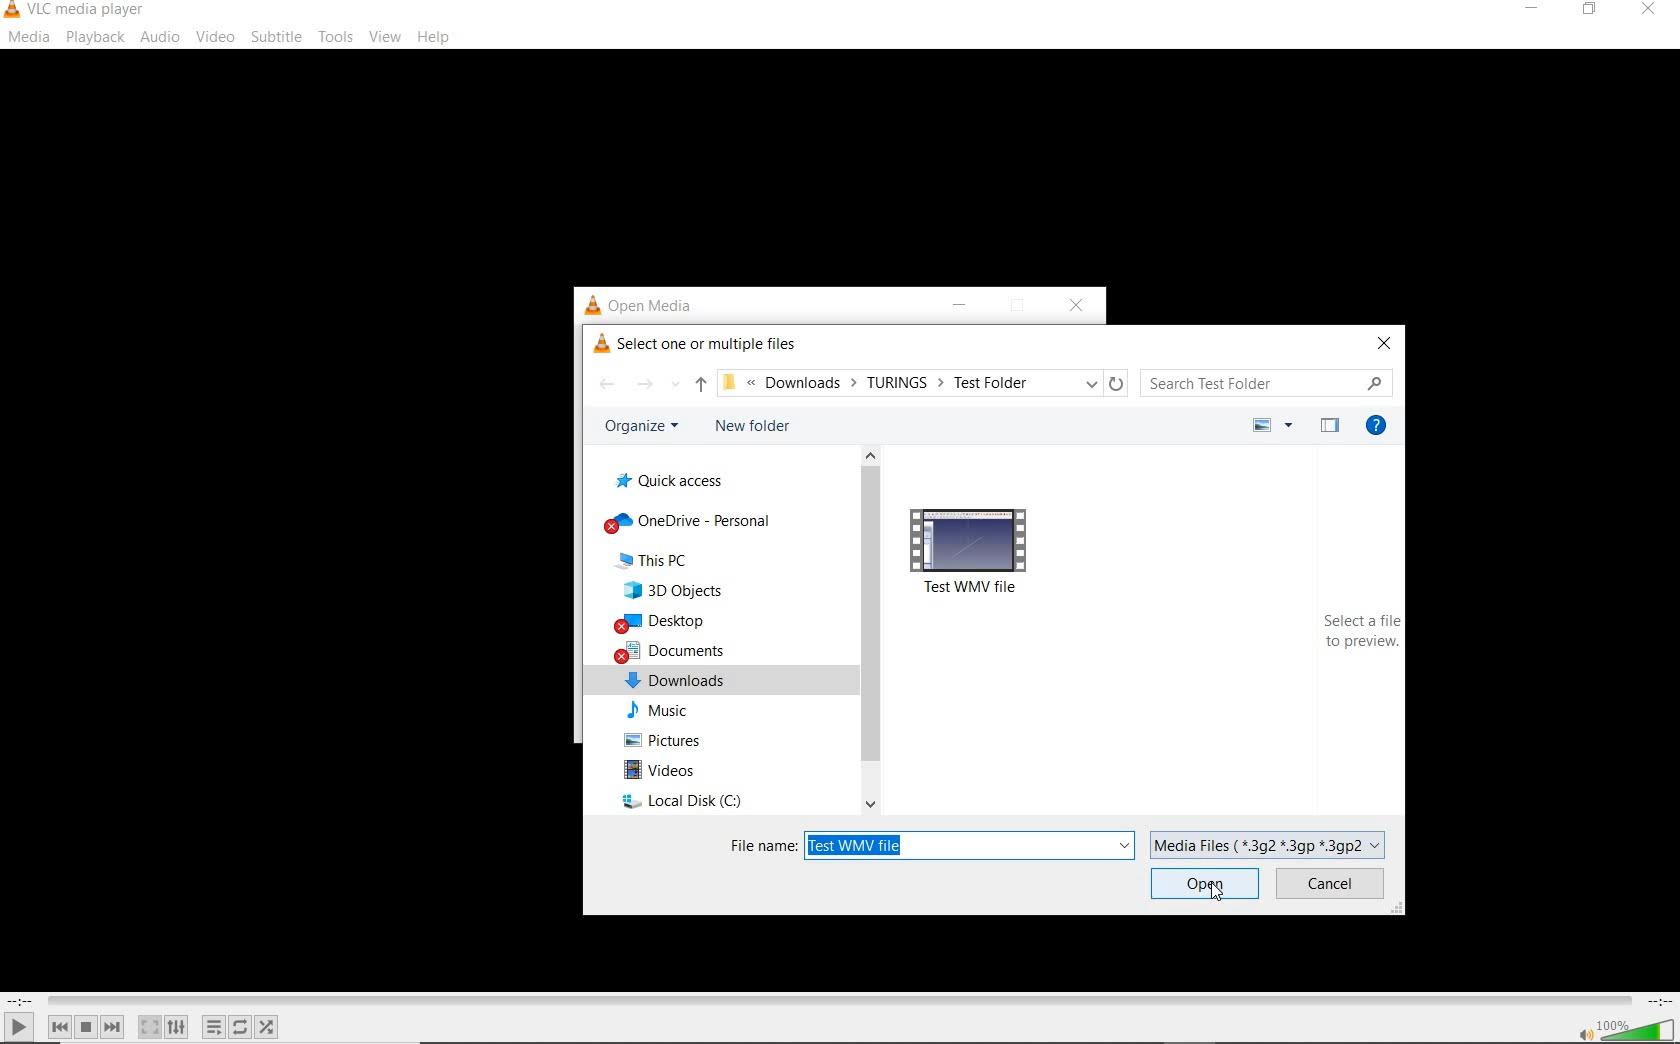 The width and height of the screenshot is (1680, 1044). What do you see at coordinates (666, 479) in the screenshot?
I see `quick access` at bounding box center [666, 479].